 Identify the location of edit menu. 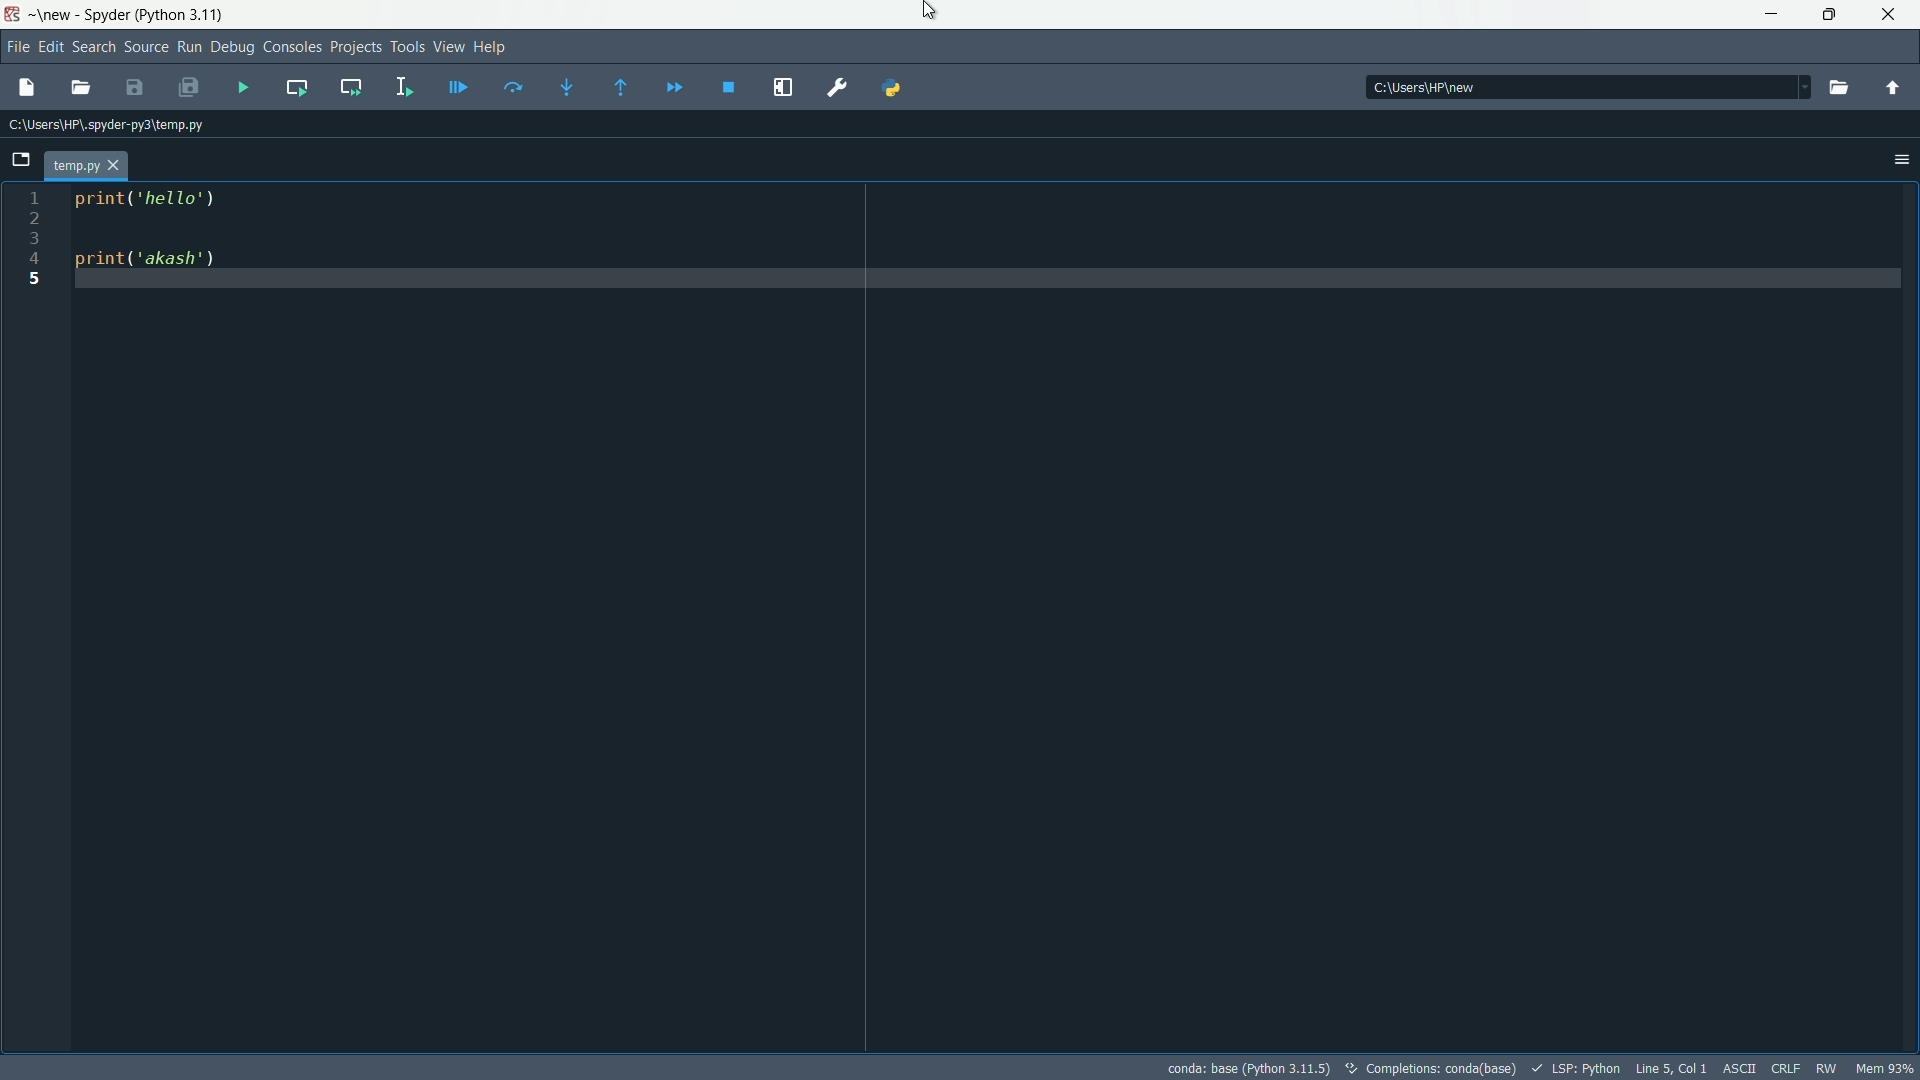
(51, 46).